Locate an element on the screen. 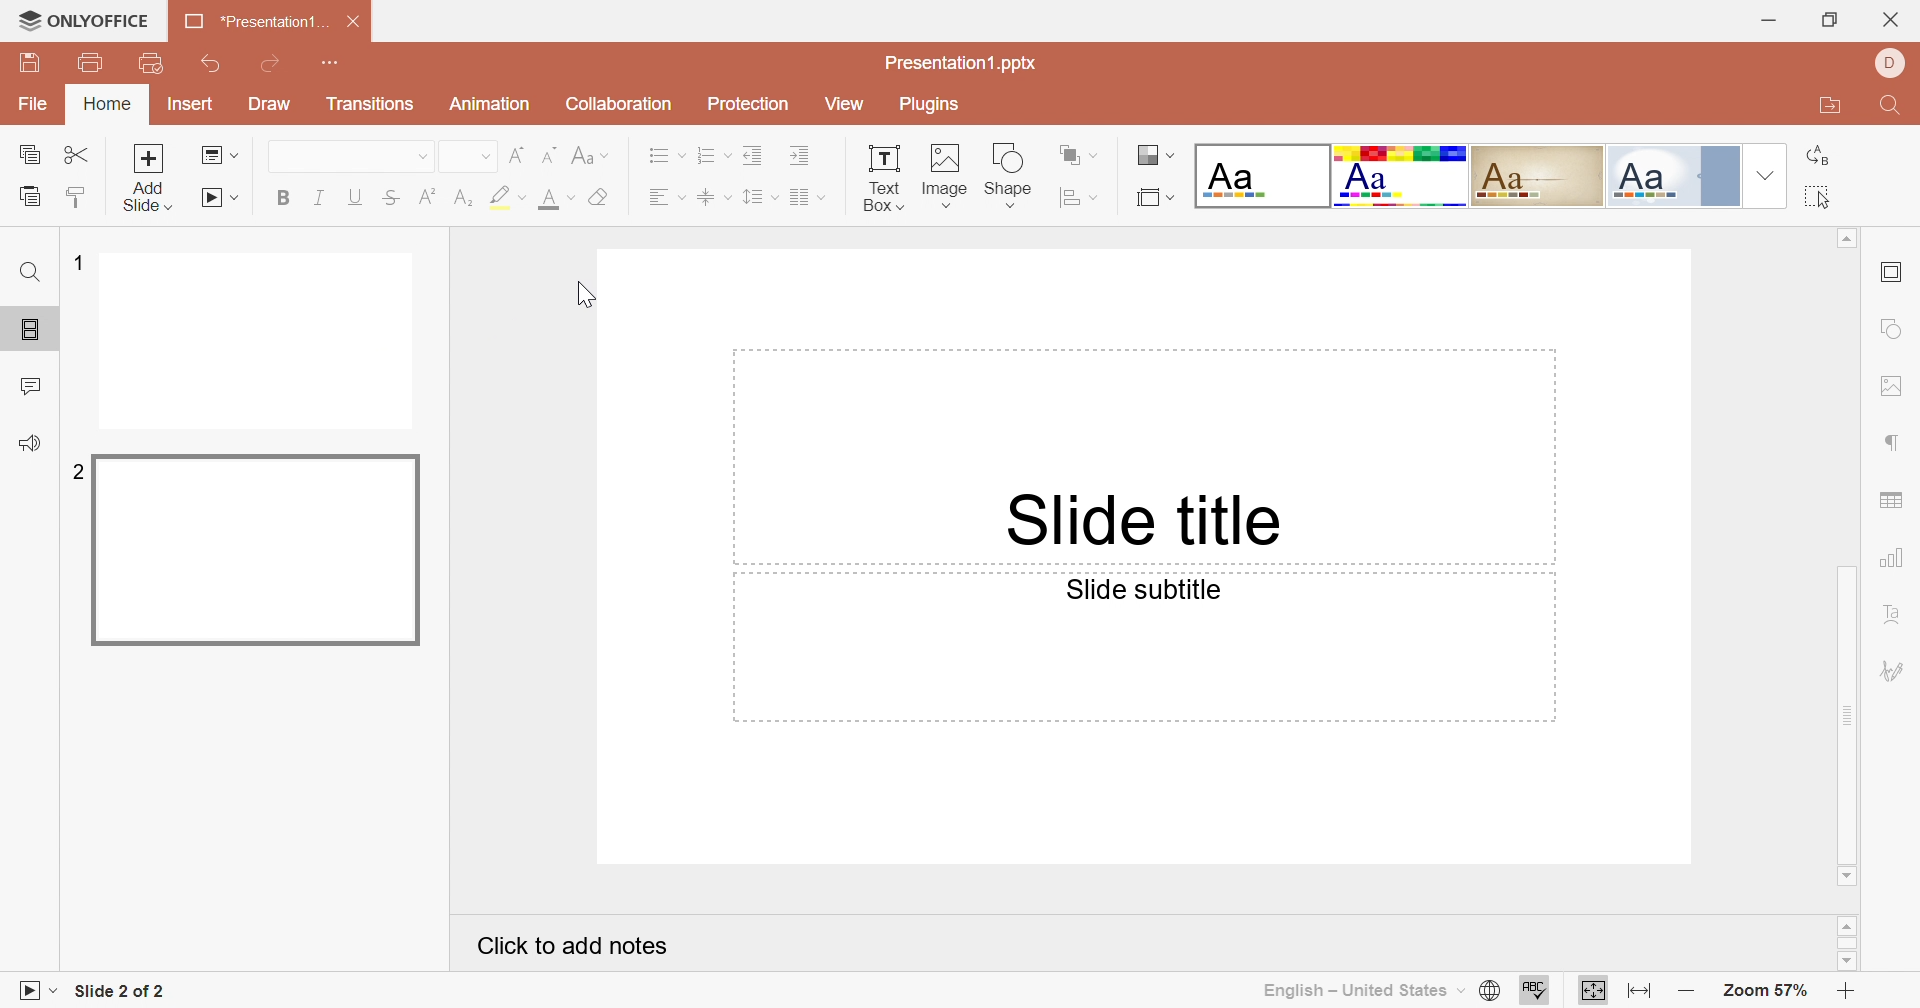 The width and height of the screenshot is (1920, 1008). Decrease indent is located at coordinates (759, 152).